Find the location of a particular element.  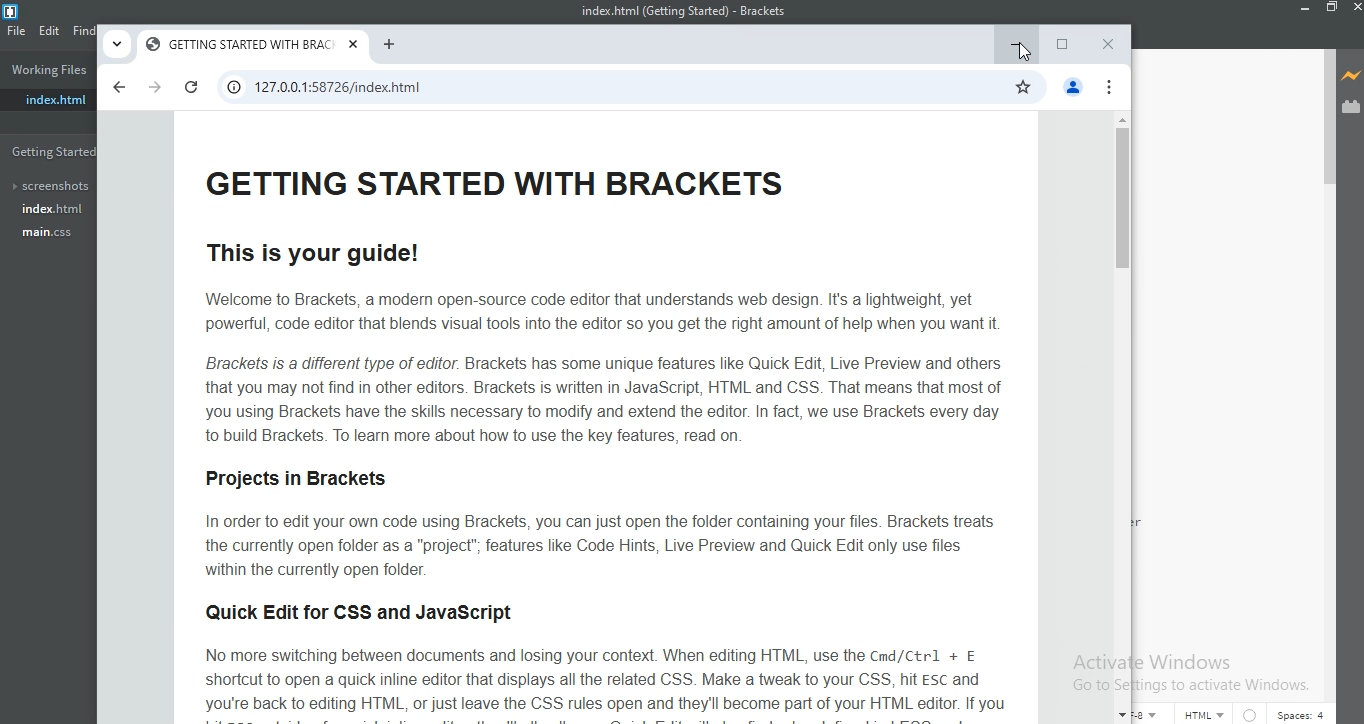

Working files is located at coordinates (47, 72).